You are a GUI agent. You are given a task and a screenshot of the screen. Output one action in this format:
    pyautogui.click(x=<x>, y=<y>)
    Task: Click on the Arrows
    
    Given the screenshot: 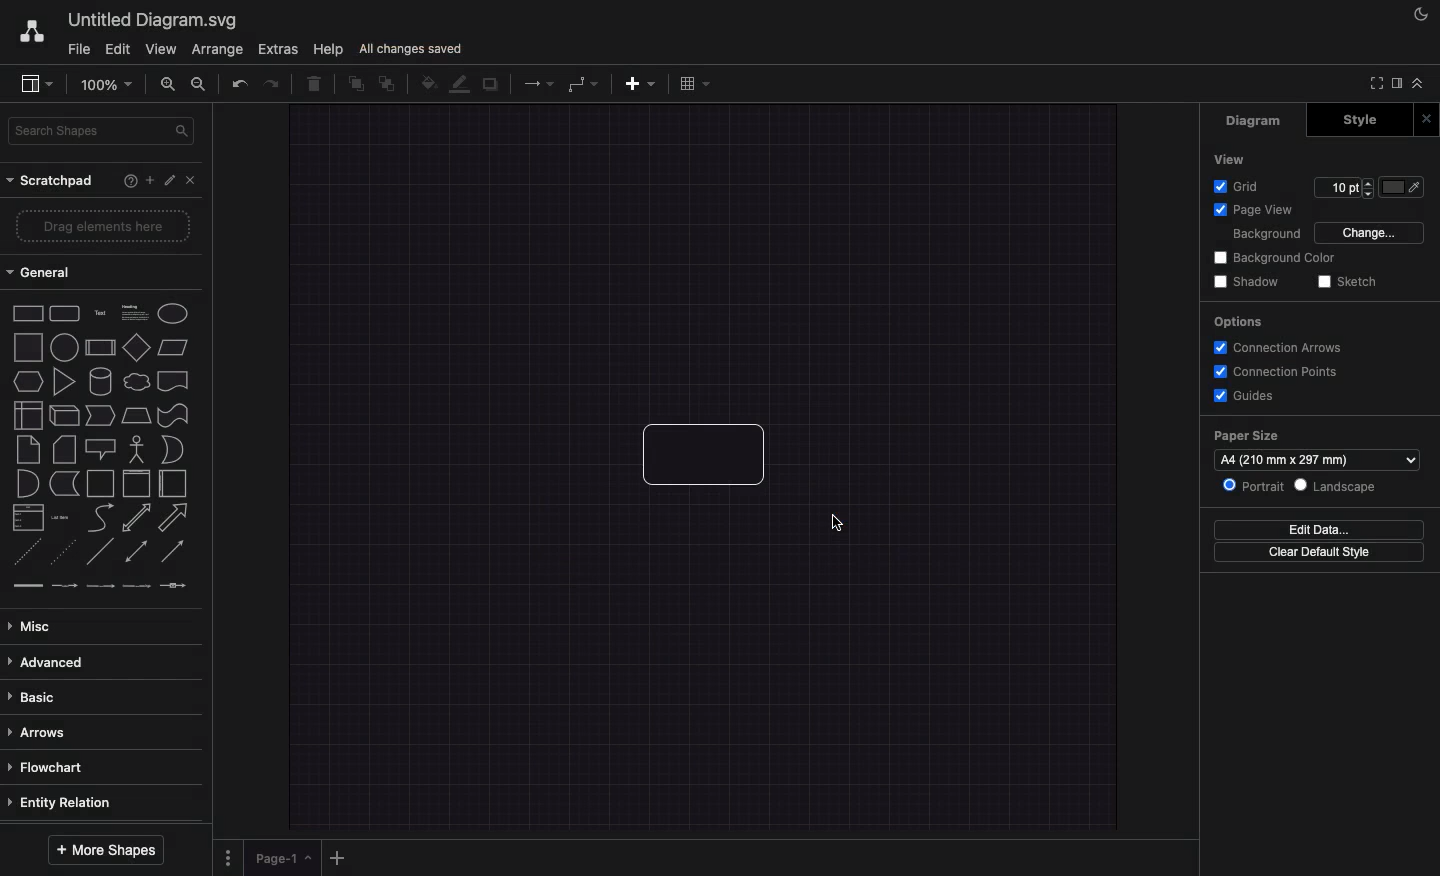 What is the action you would take?
    pyautogui.click(x=37, y=733)
    